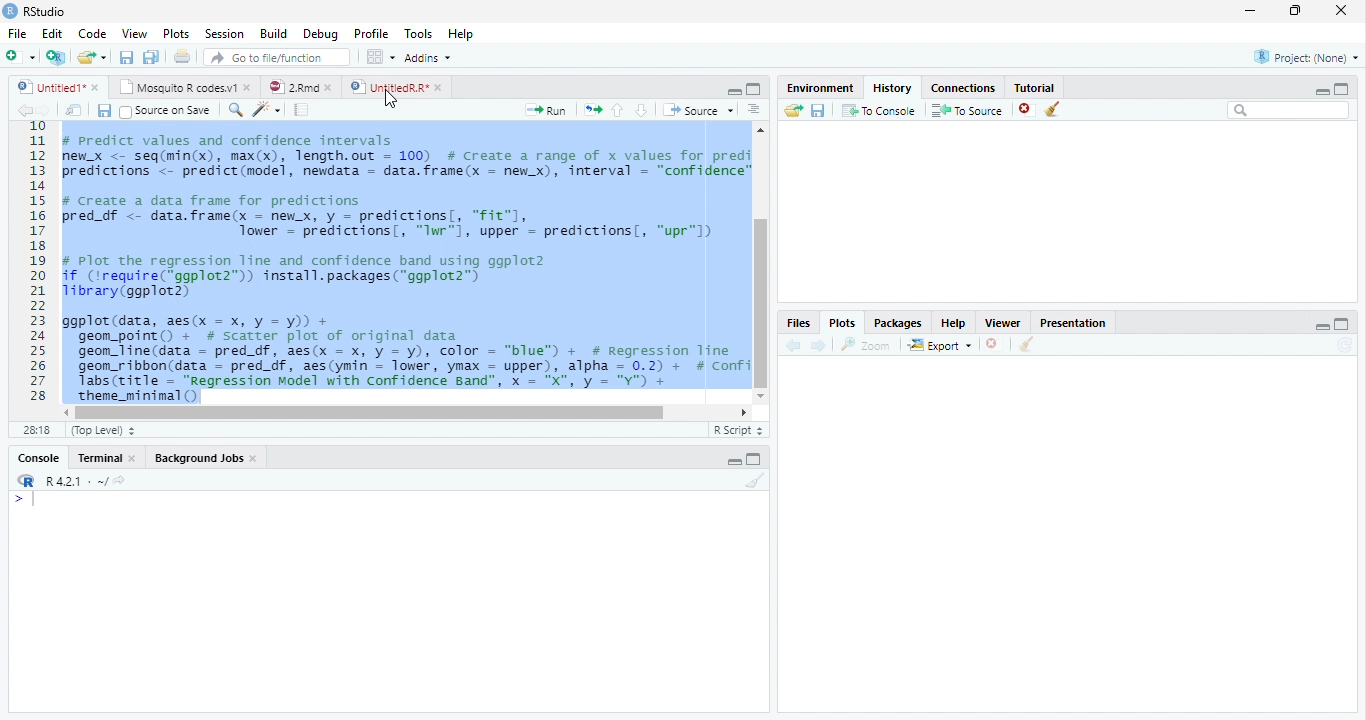  I want to click on Help, so click(956, 322).